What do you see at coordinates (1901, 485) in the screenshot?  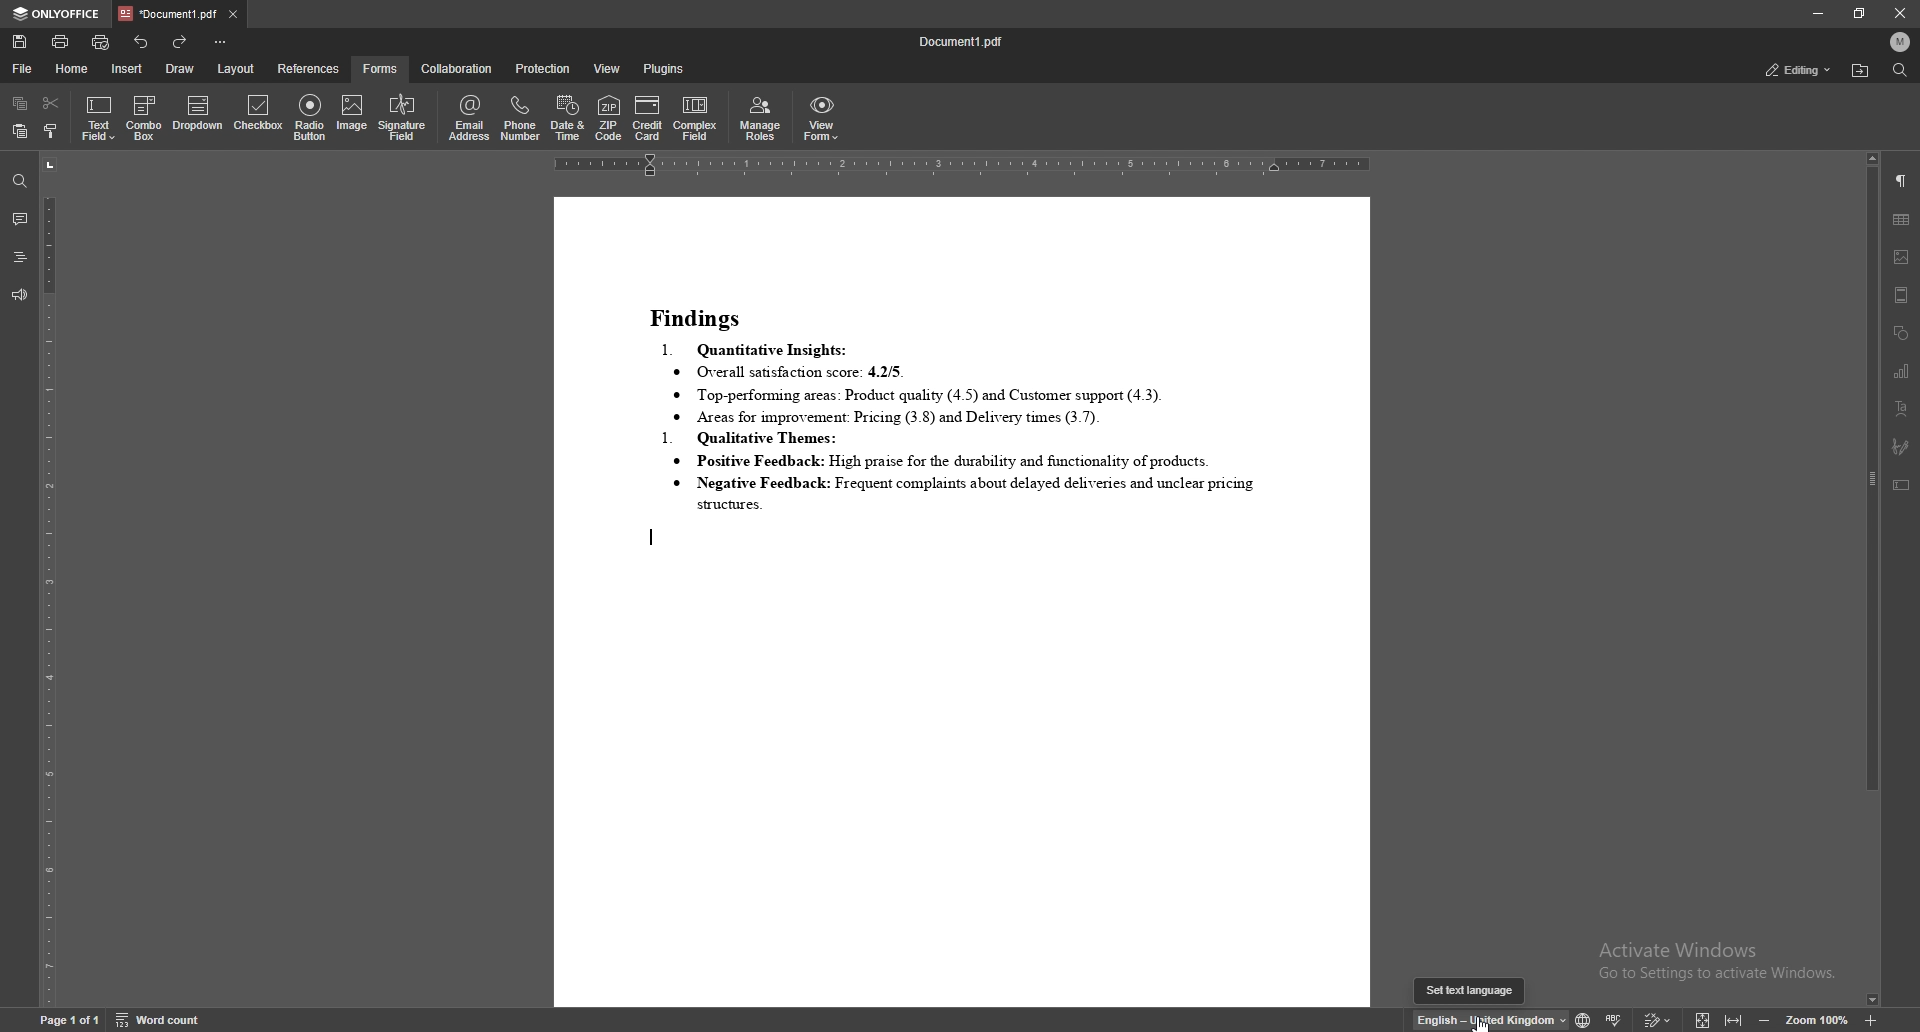 I see `text box` at bounding box center [1901, 485].